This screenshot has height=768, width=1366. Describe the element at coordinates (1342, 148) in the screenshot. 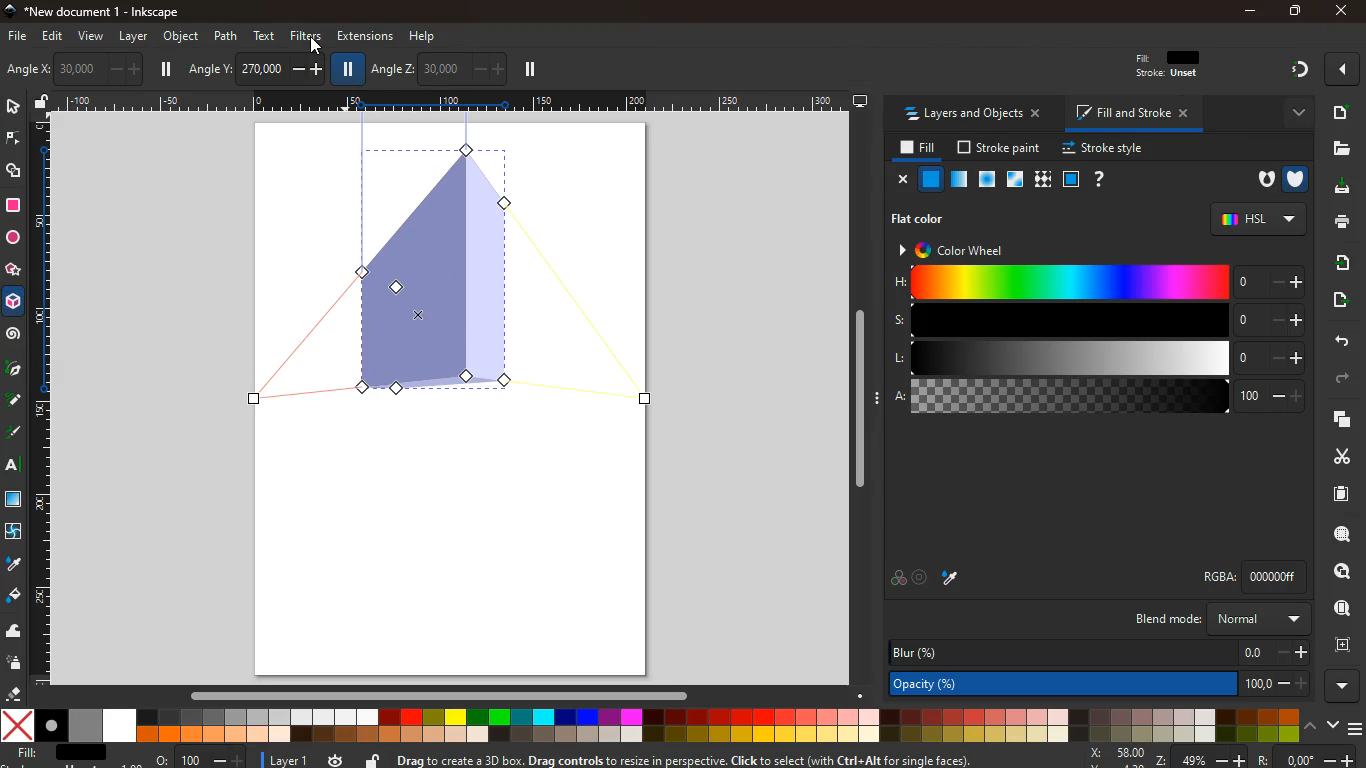

I see `file` at that location.